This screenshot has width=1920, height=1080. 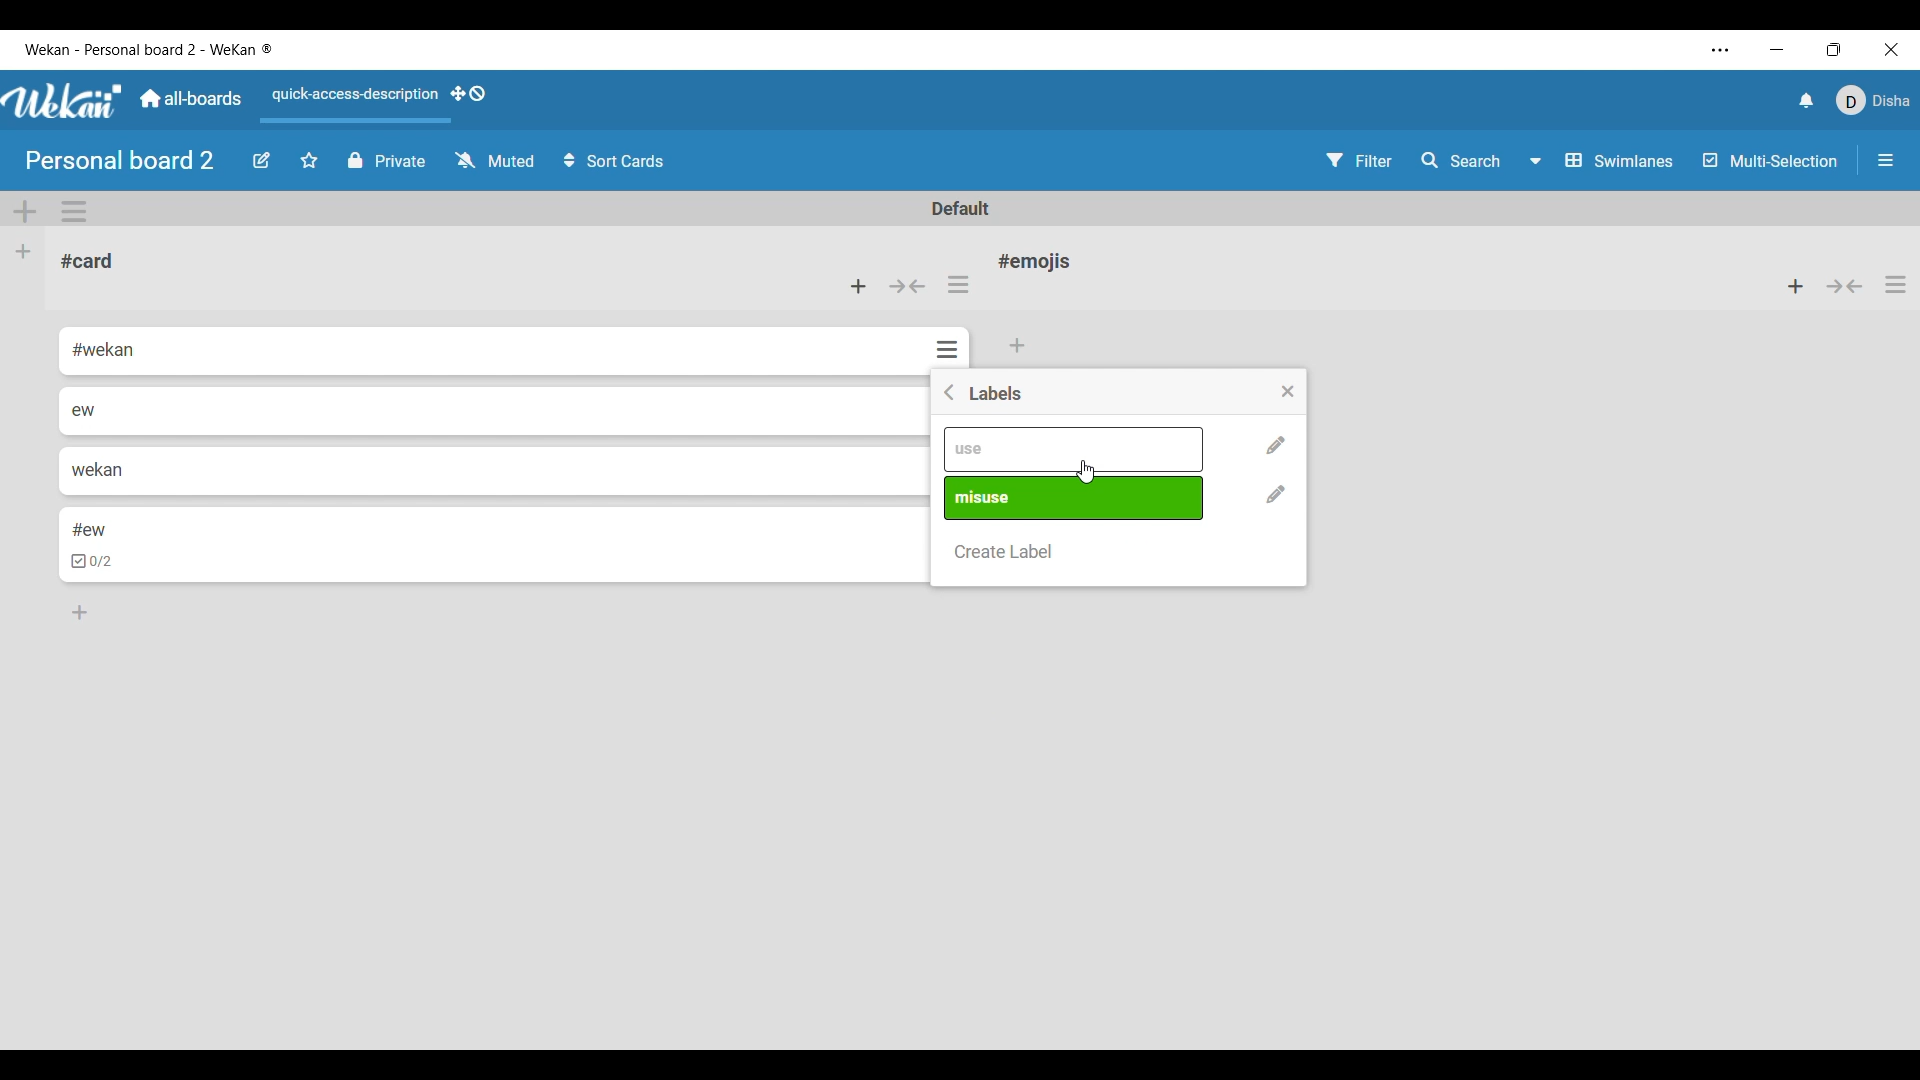 What do you see at coordinates (87, 261) in the screenshot?
I see `Card name` at bounding box center [87, 261].